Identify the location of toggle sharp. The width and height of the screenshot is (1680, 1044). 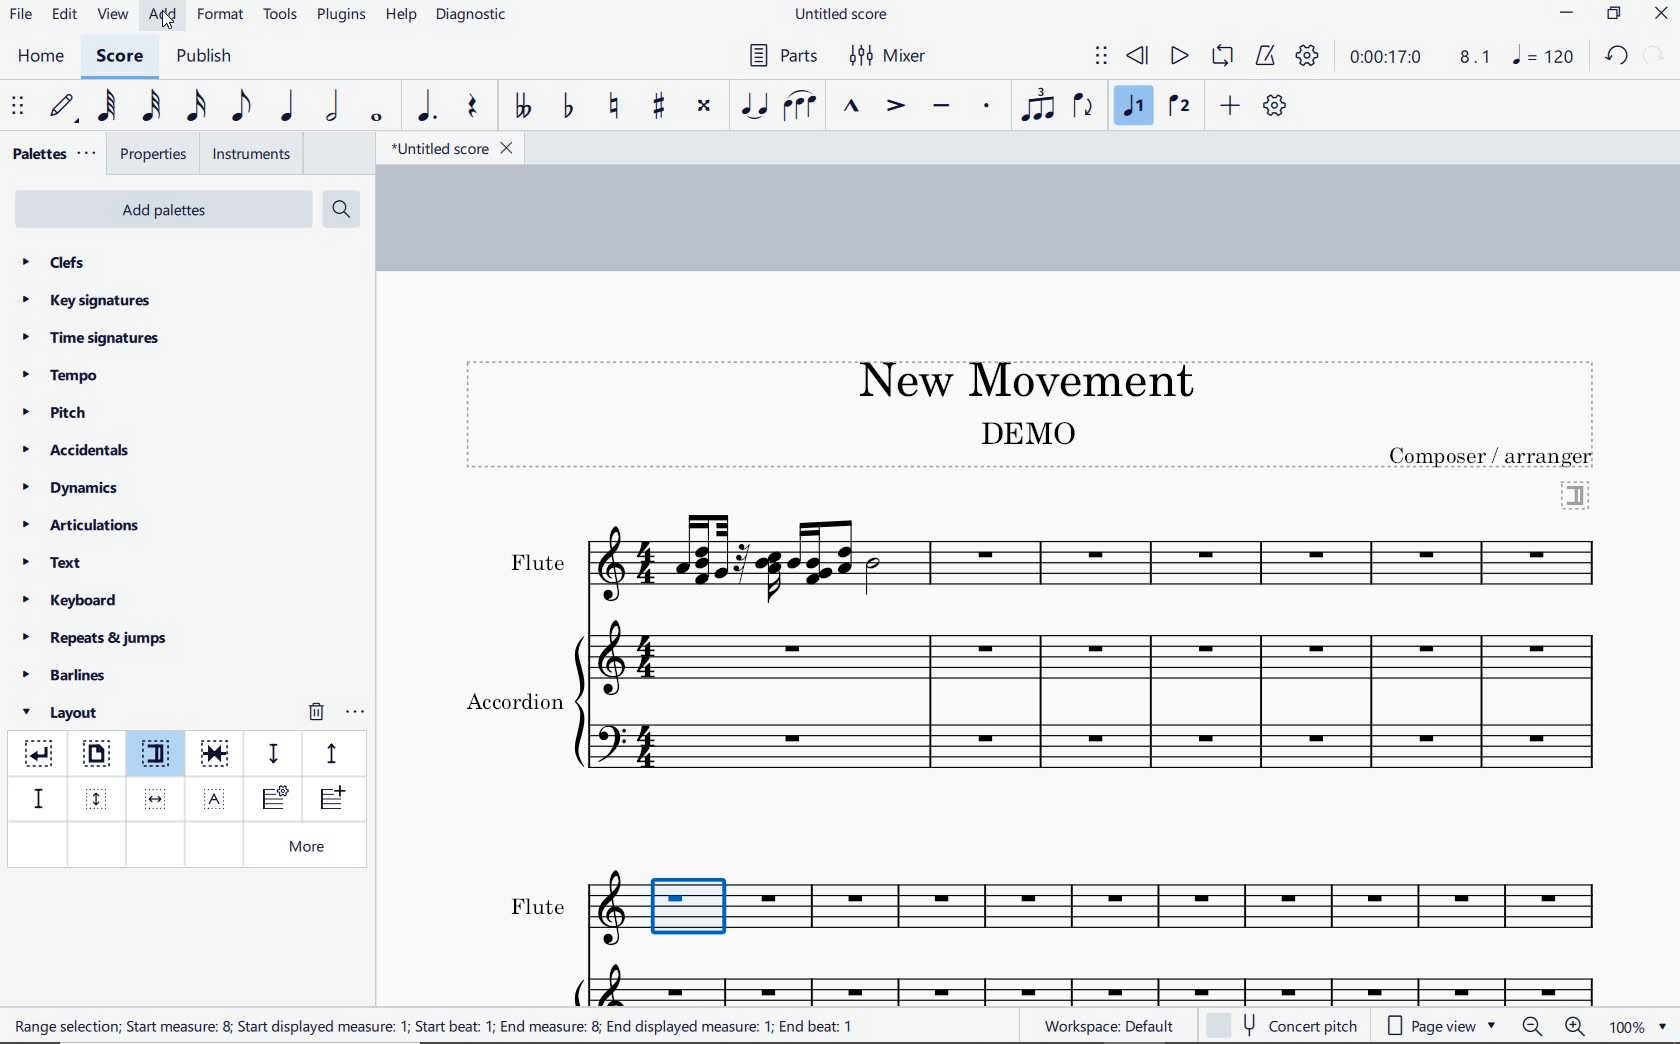
(661, 107).